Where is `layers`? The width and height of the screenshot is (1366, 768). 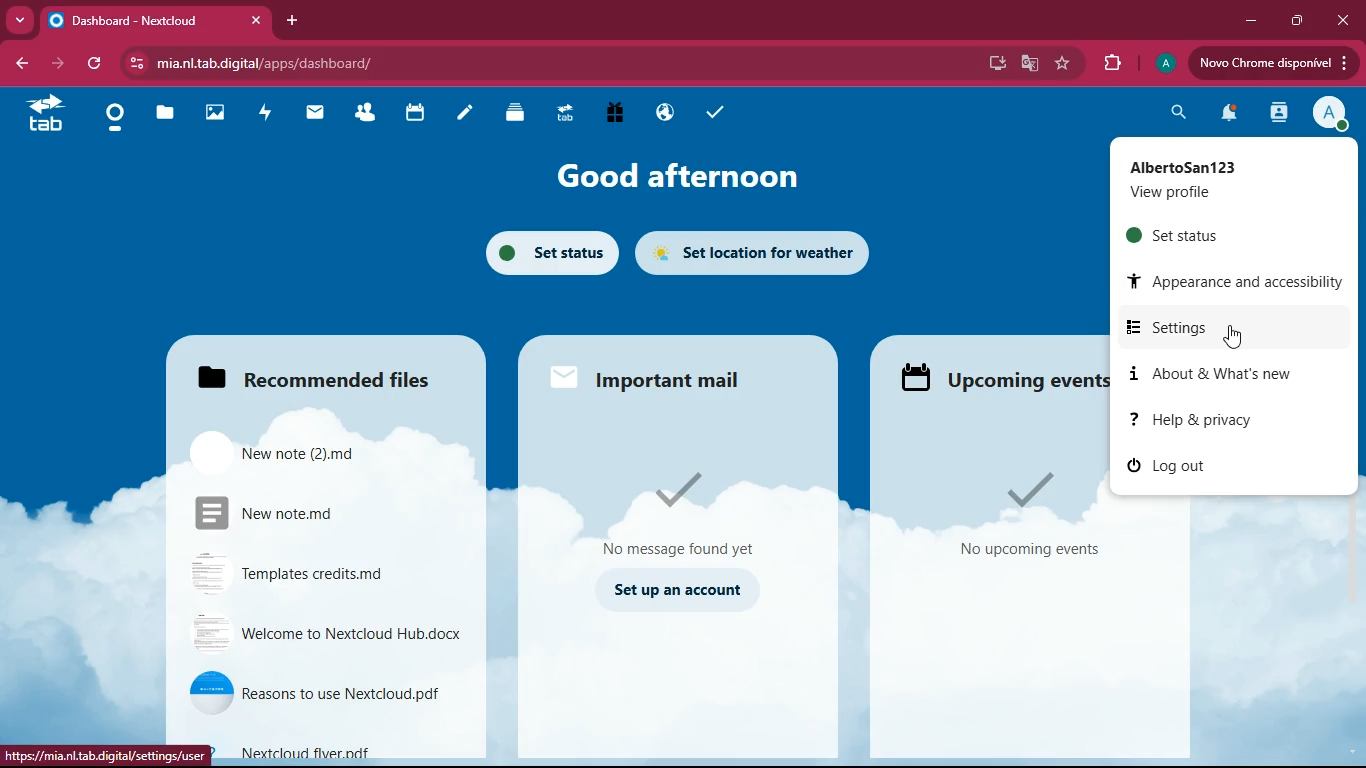 layers is located at coordinates (518, 115).